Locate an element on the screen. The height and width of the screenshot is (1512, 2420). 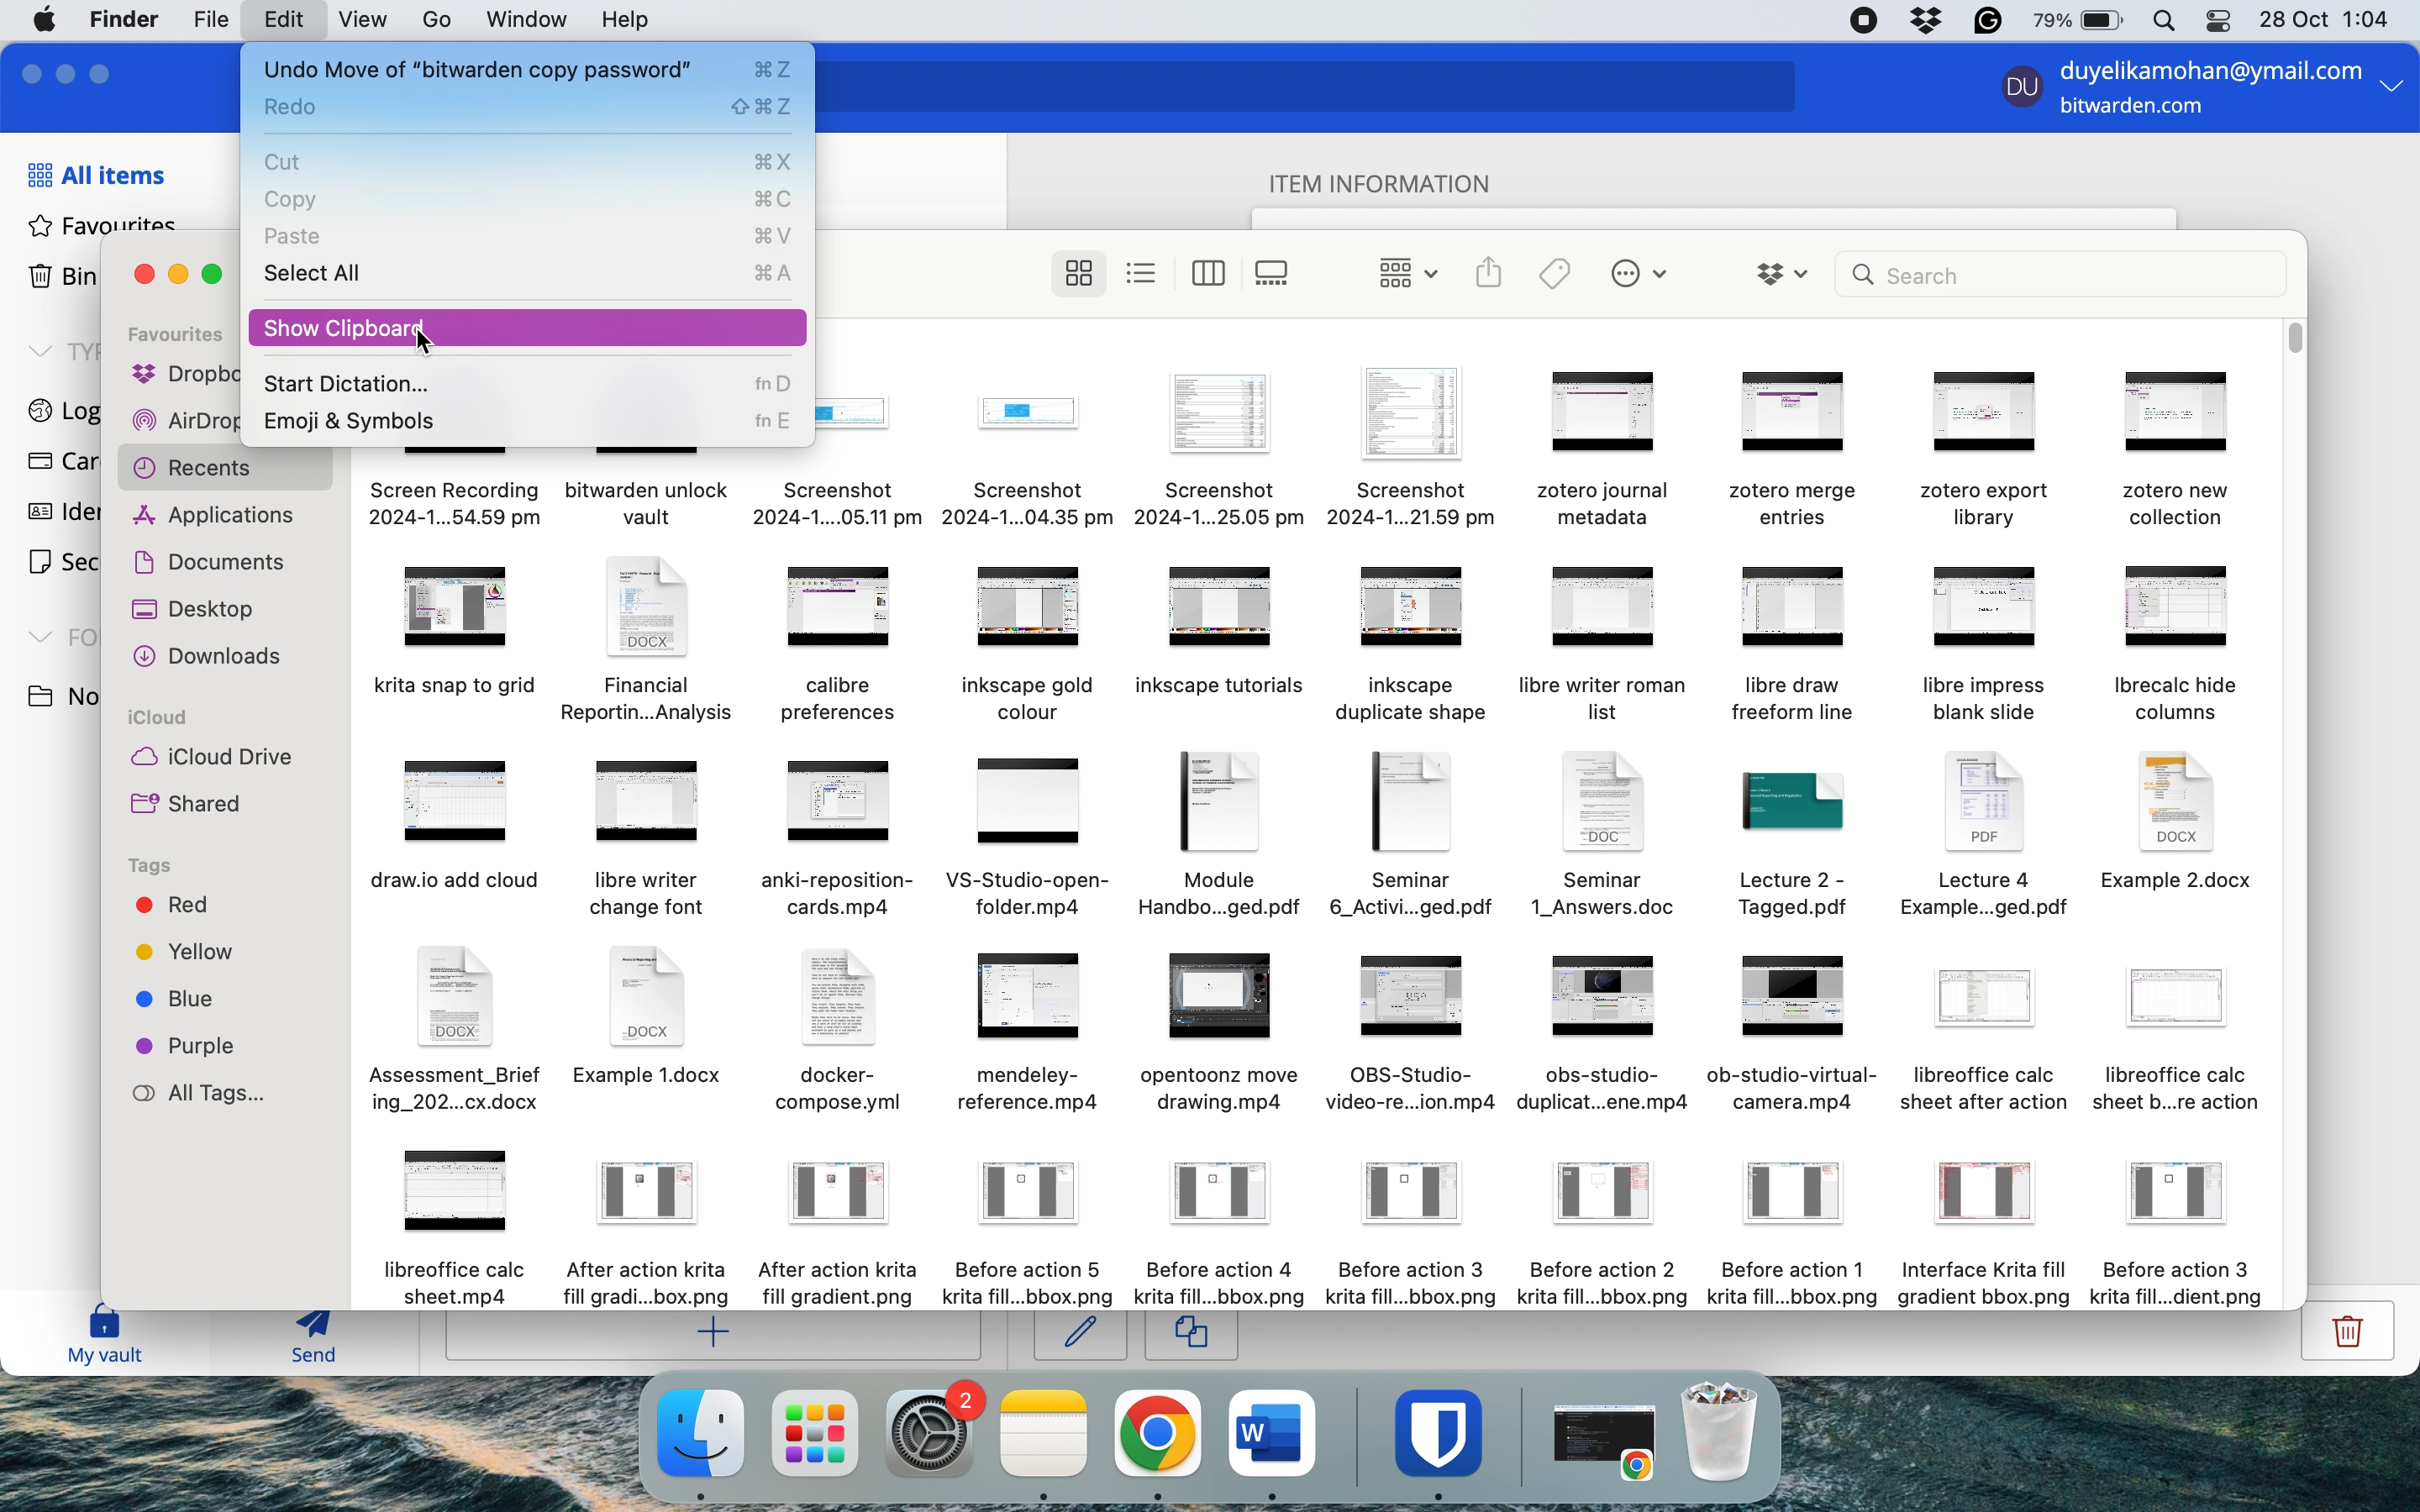
chrome is located at coordinates (1157, 1434).